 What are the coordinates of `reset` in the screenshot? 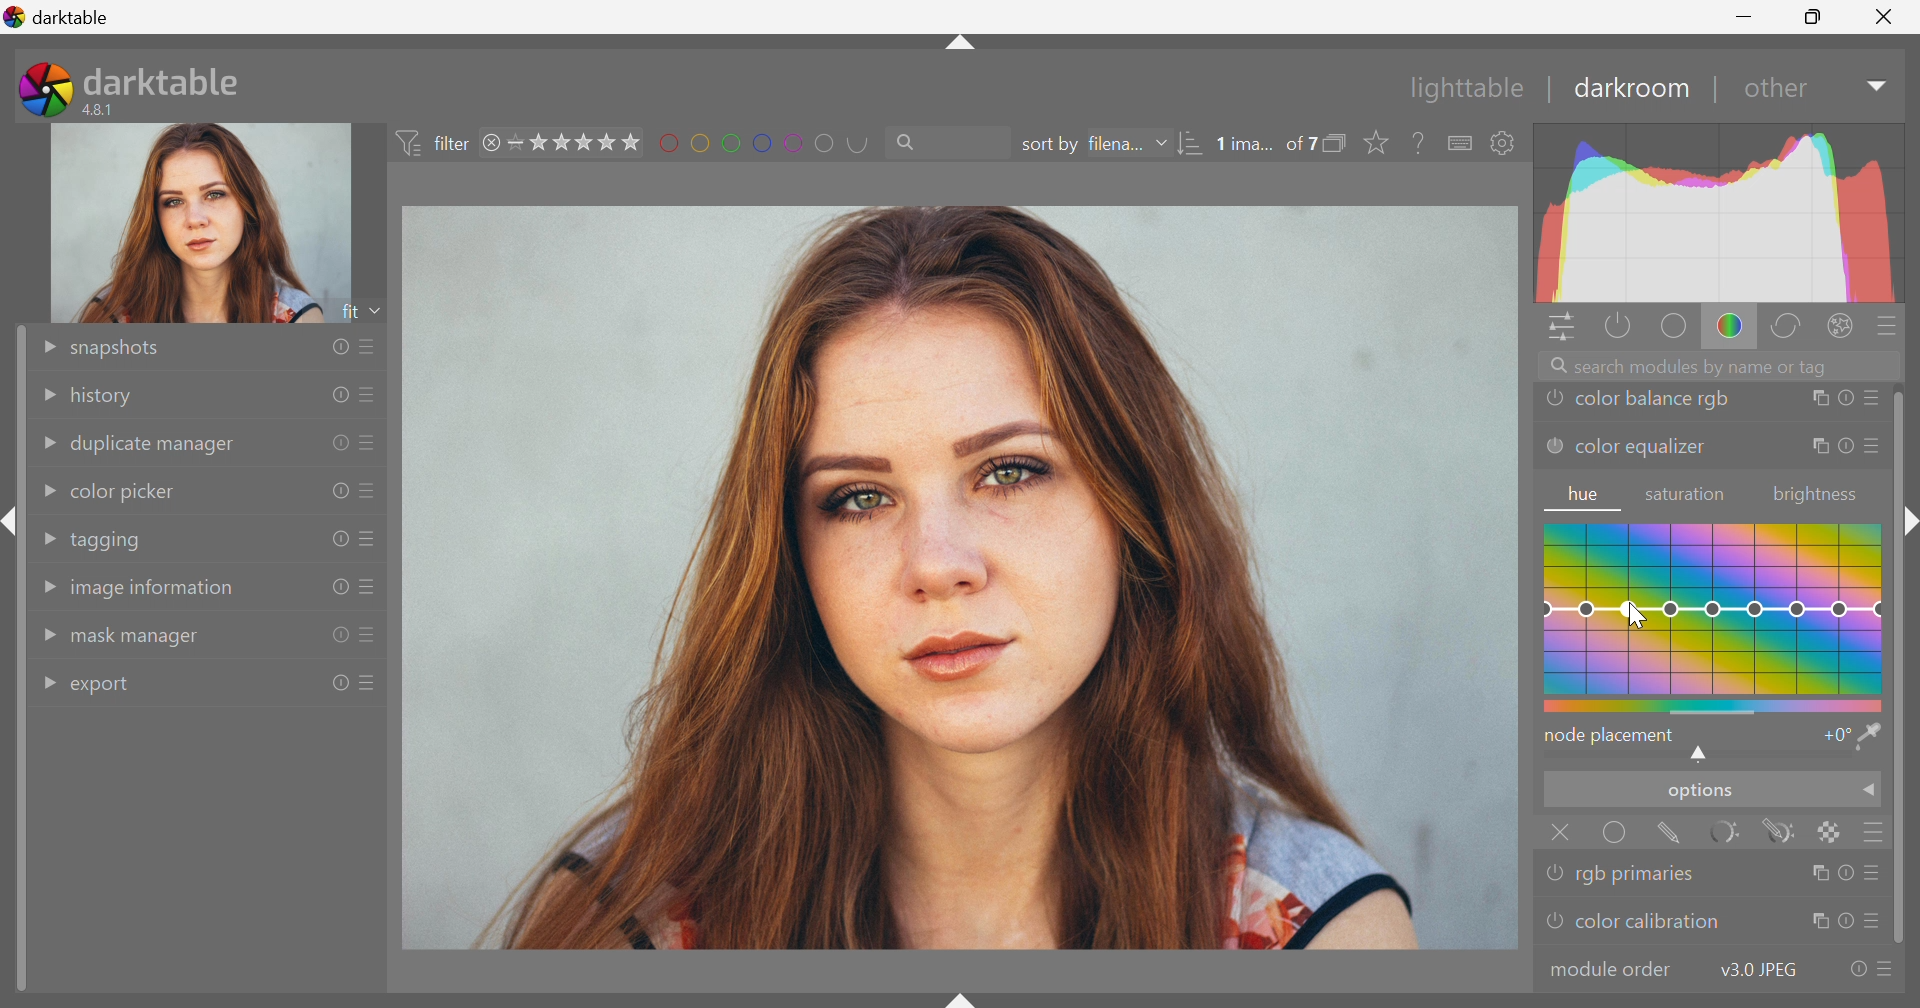 It's located at (337, 441).